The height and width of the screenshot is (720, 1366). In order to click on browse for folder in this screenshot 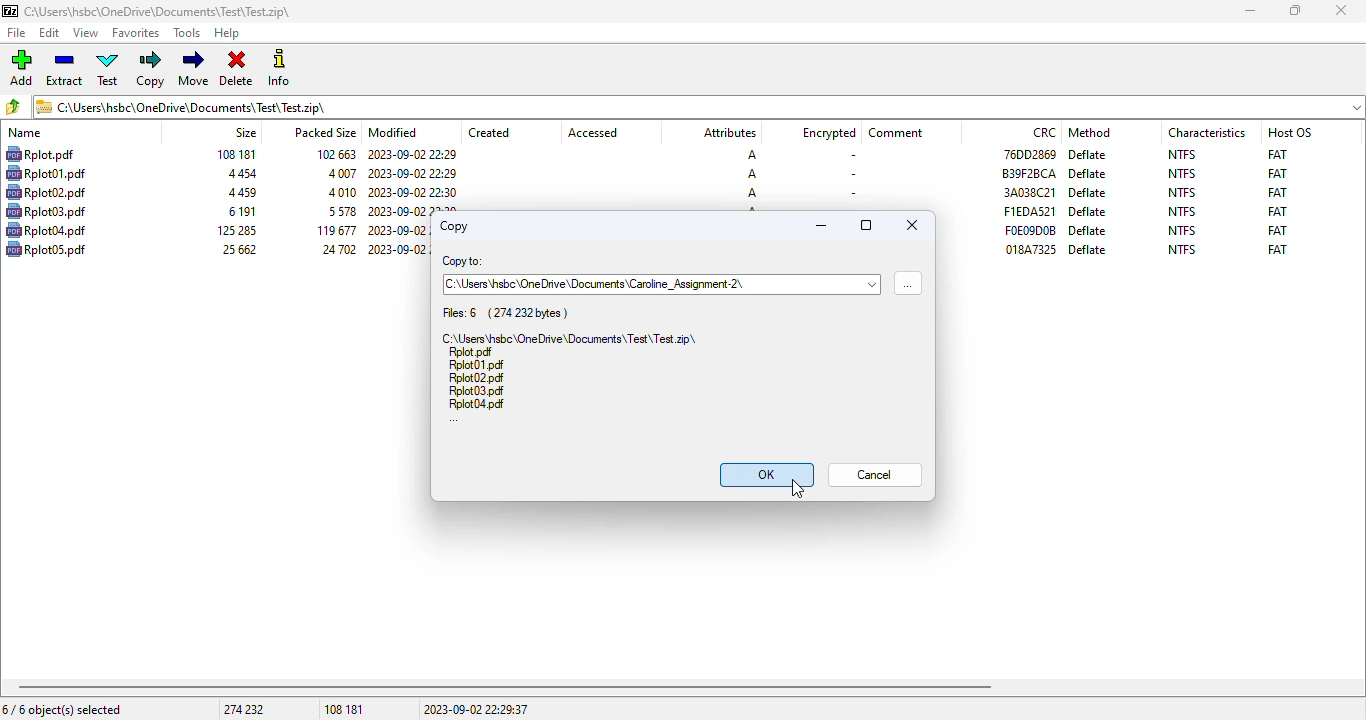, I will do `click(908, 282)`.